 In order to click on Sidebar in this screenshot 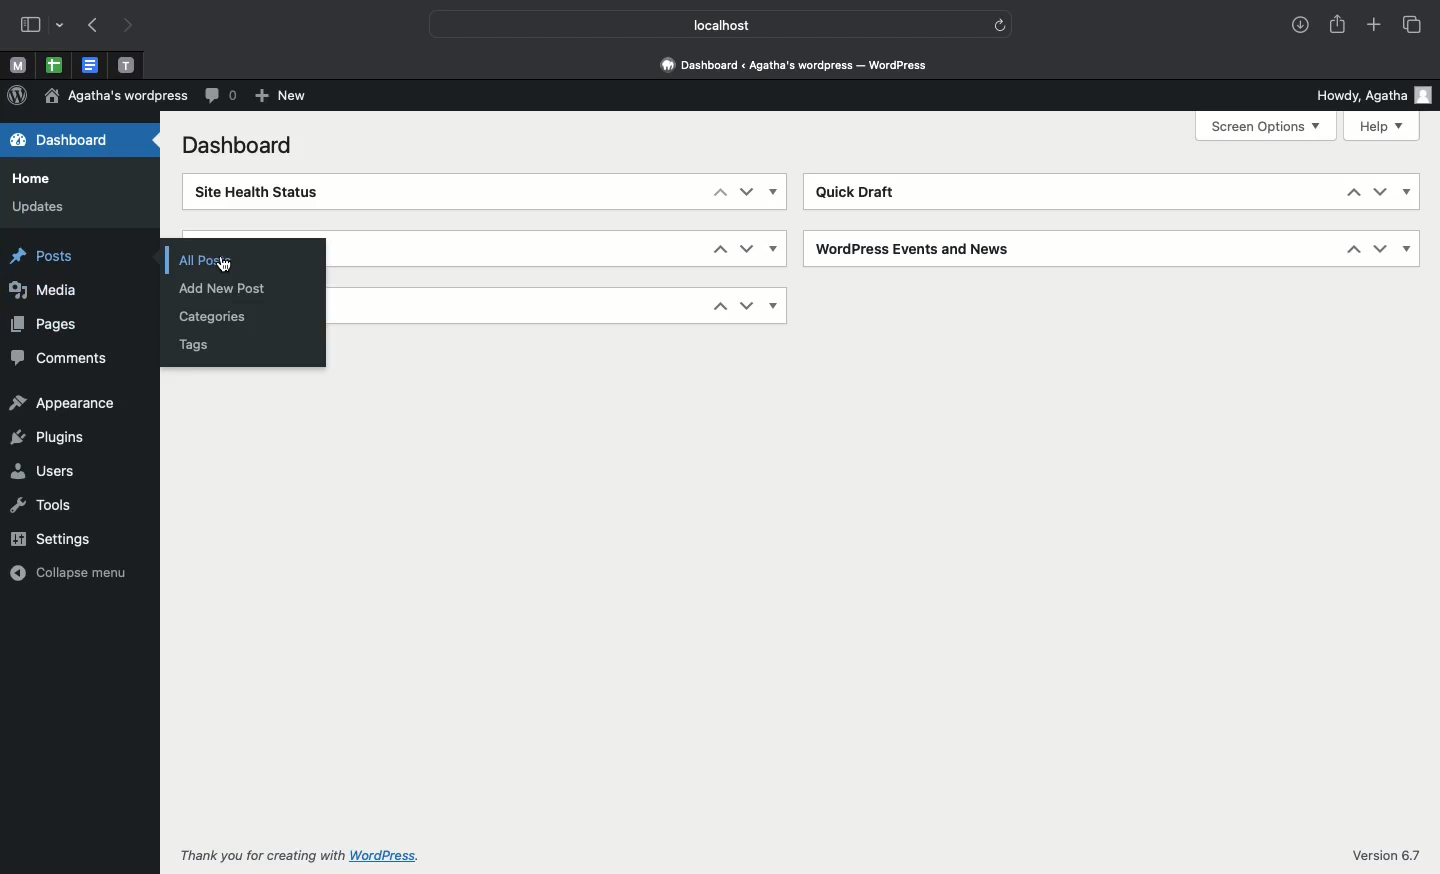, I will do `click(29, 24)`.